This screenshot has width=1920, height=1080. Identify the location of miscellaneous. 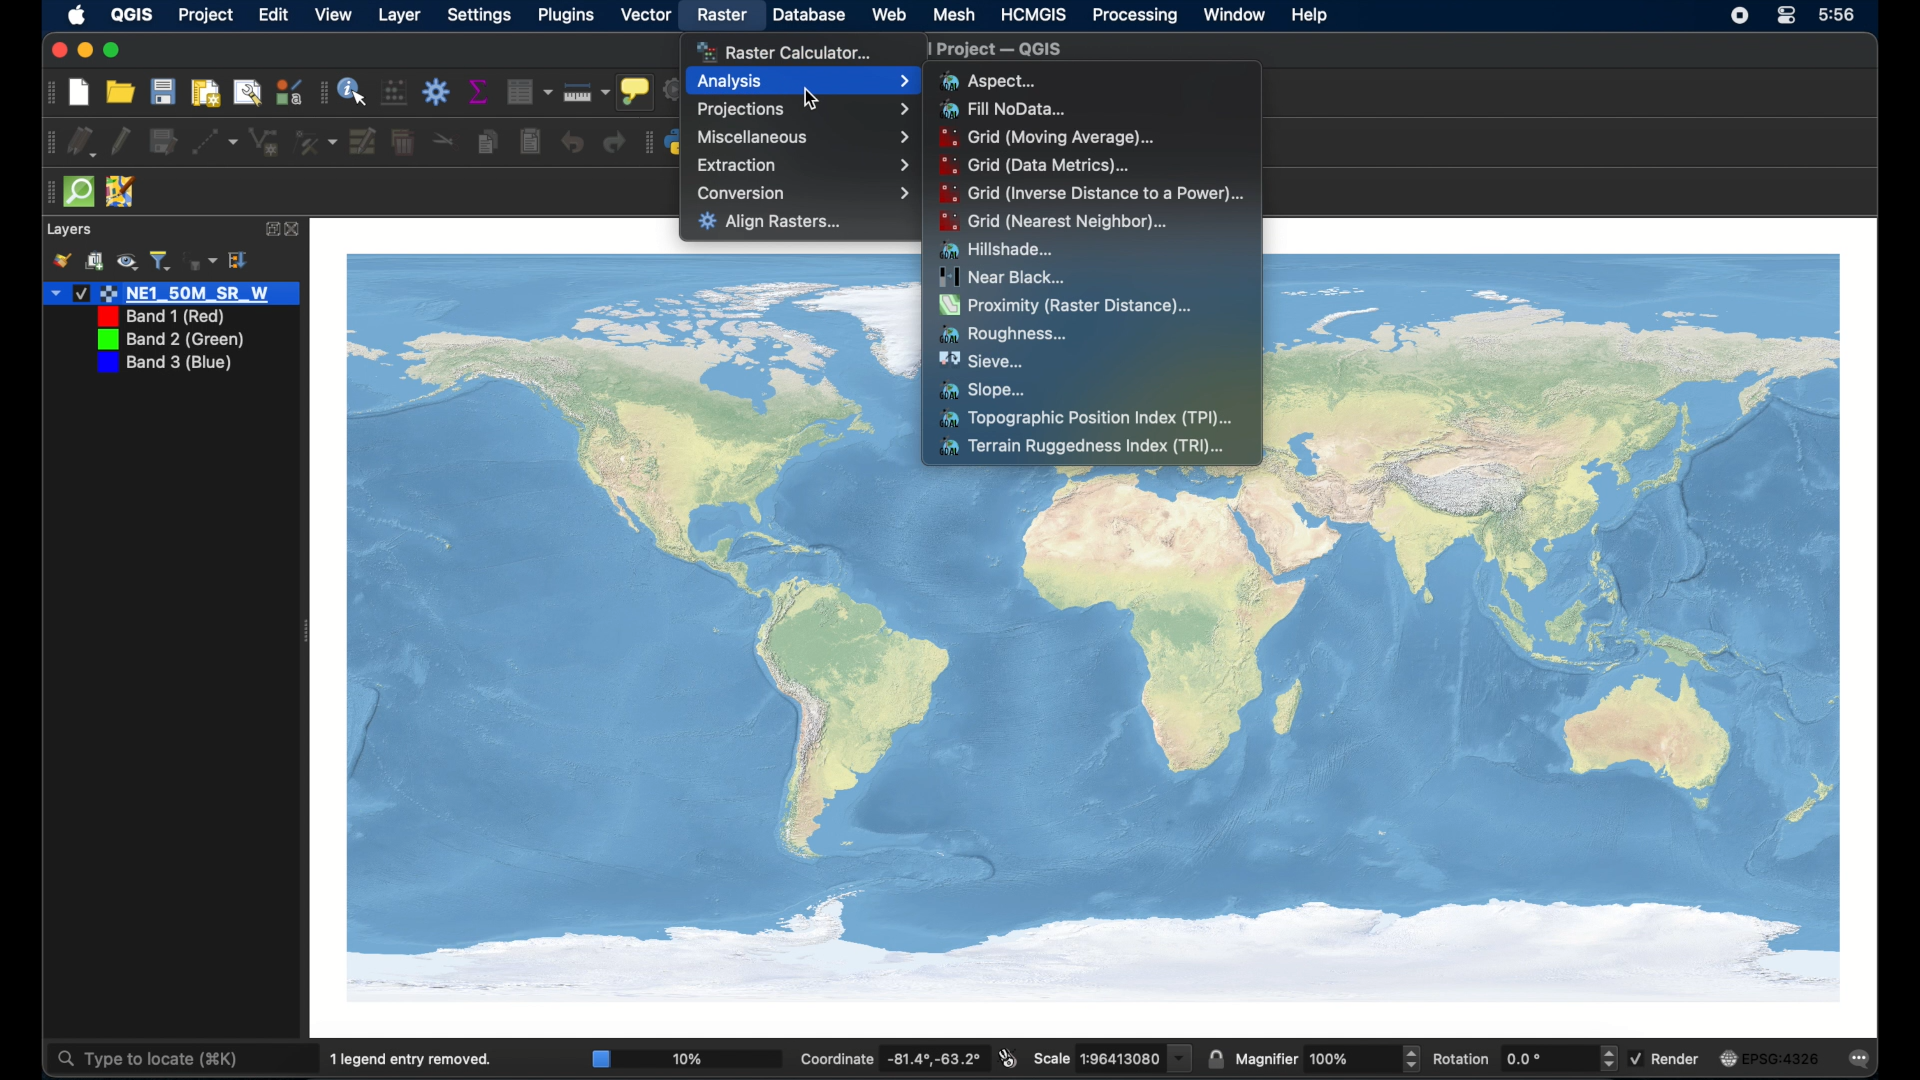
(803, 136).